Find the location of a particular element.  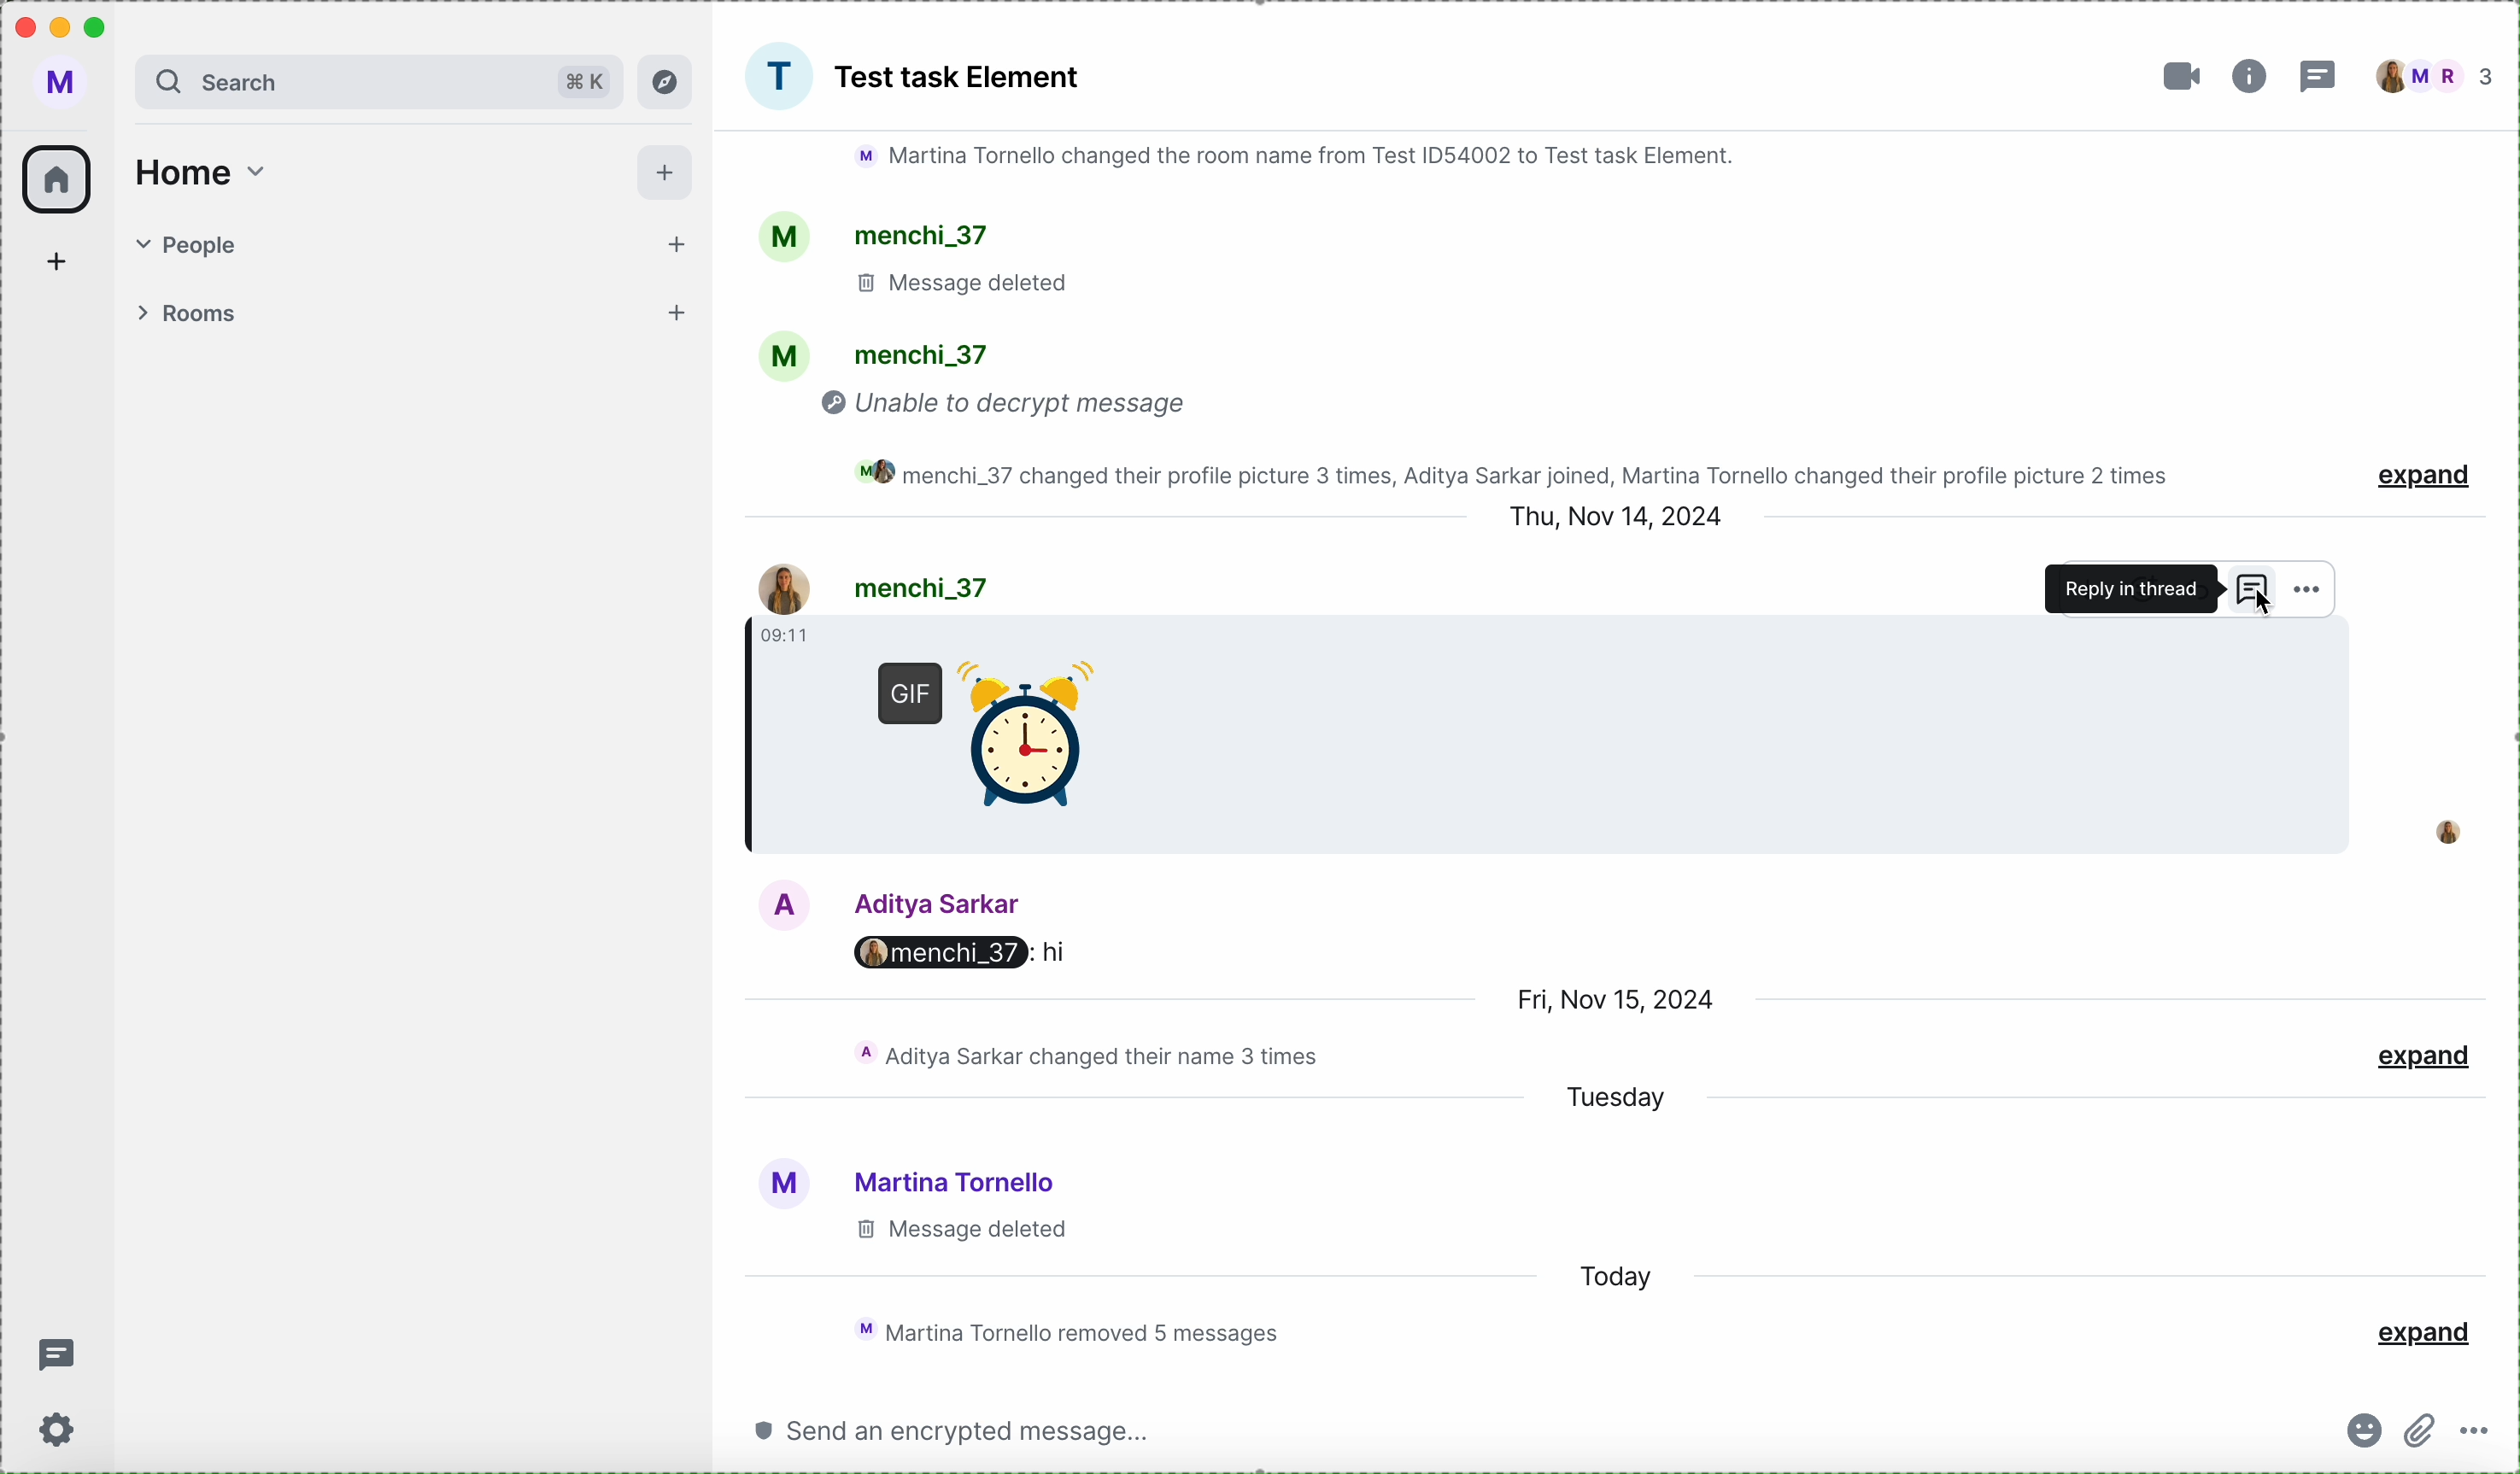

user is located at coordinates (879, 902).